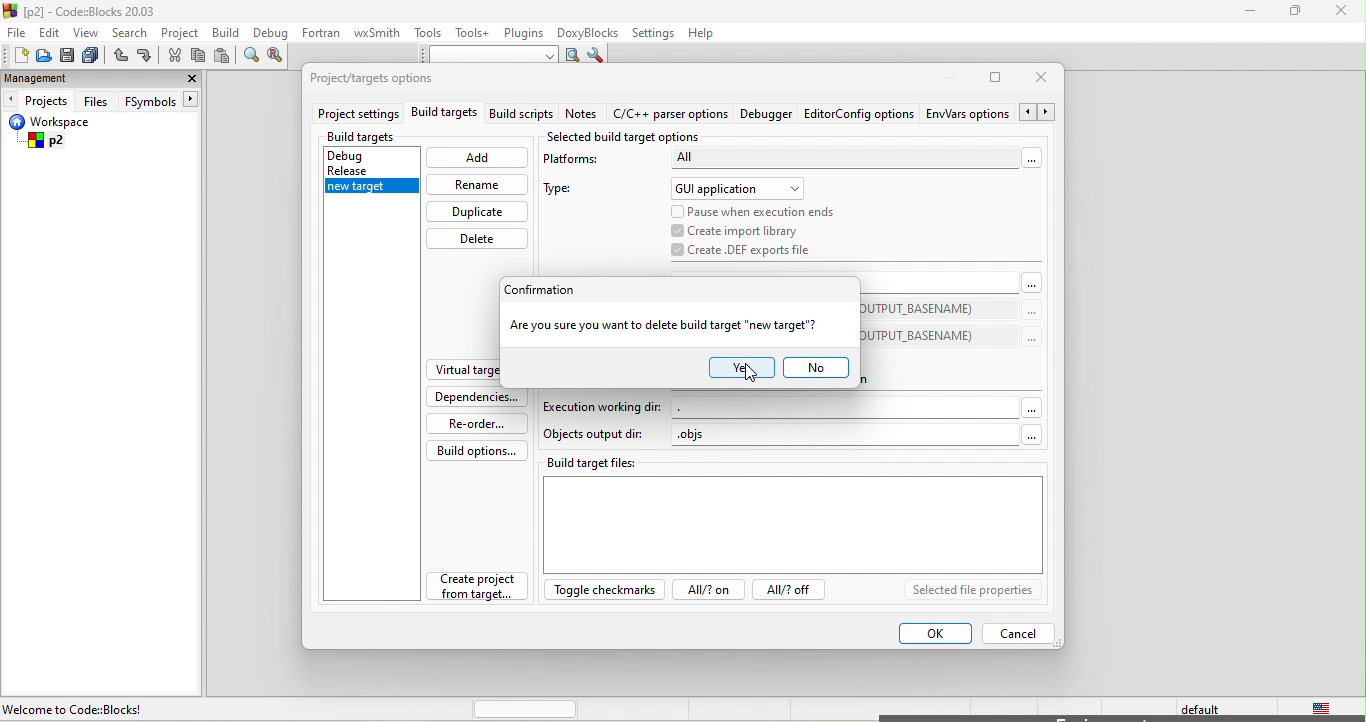  Describe the element at coordinates (122, 56) in the screenshot. I see `undo` at that location.